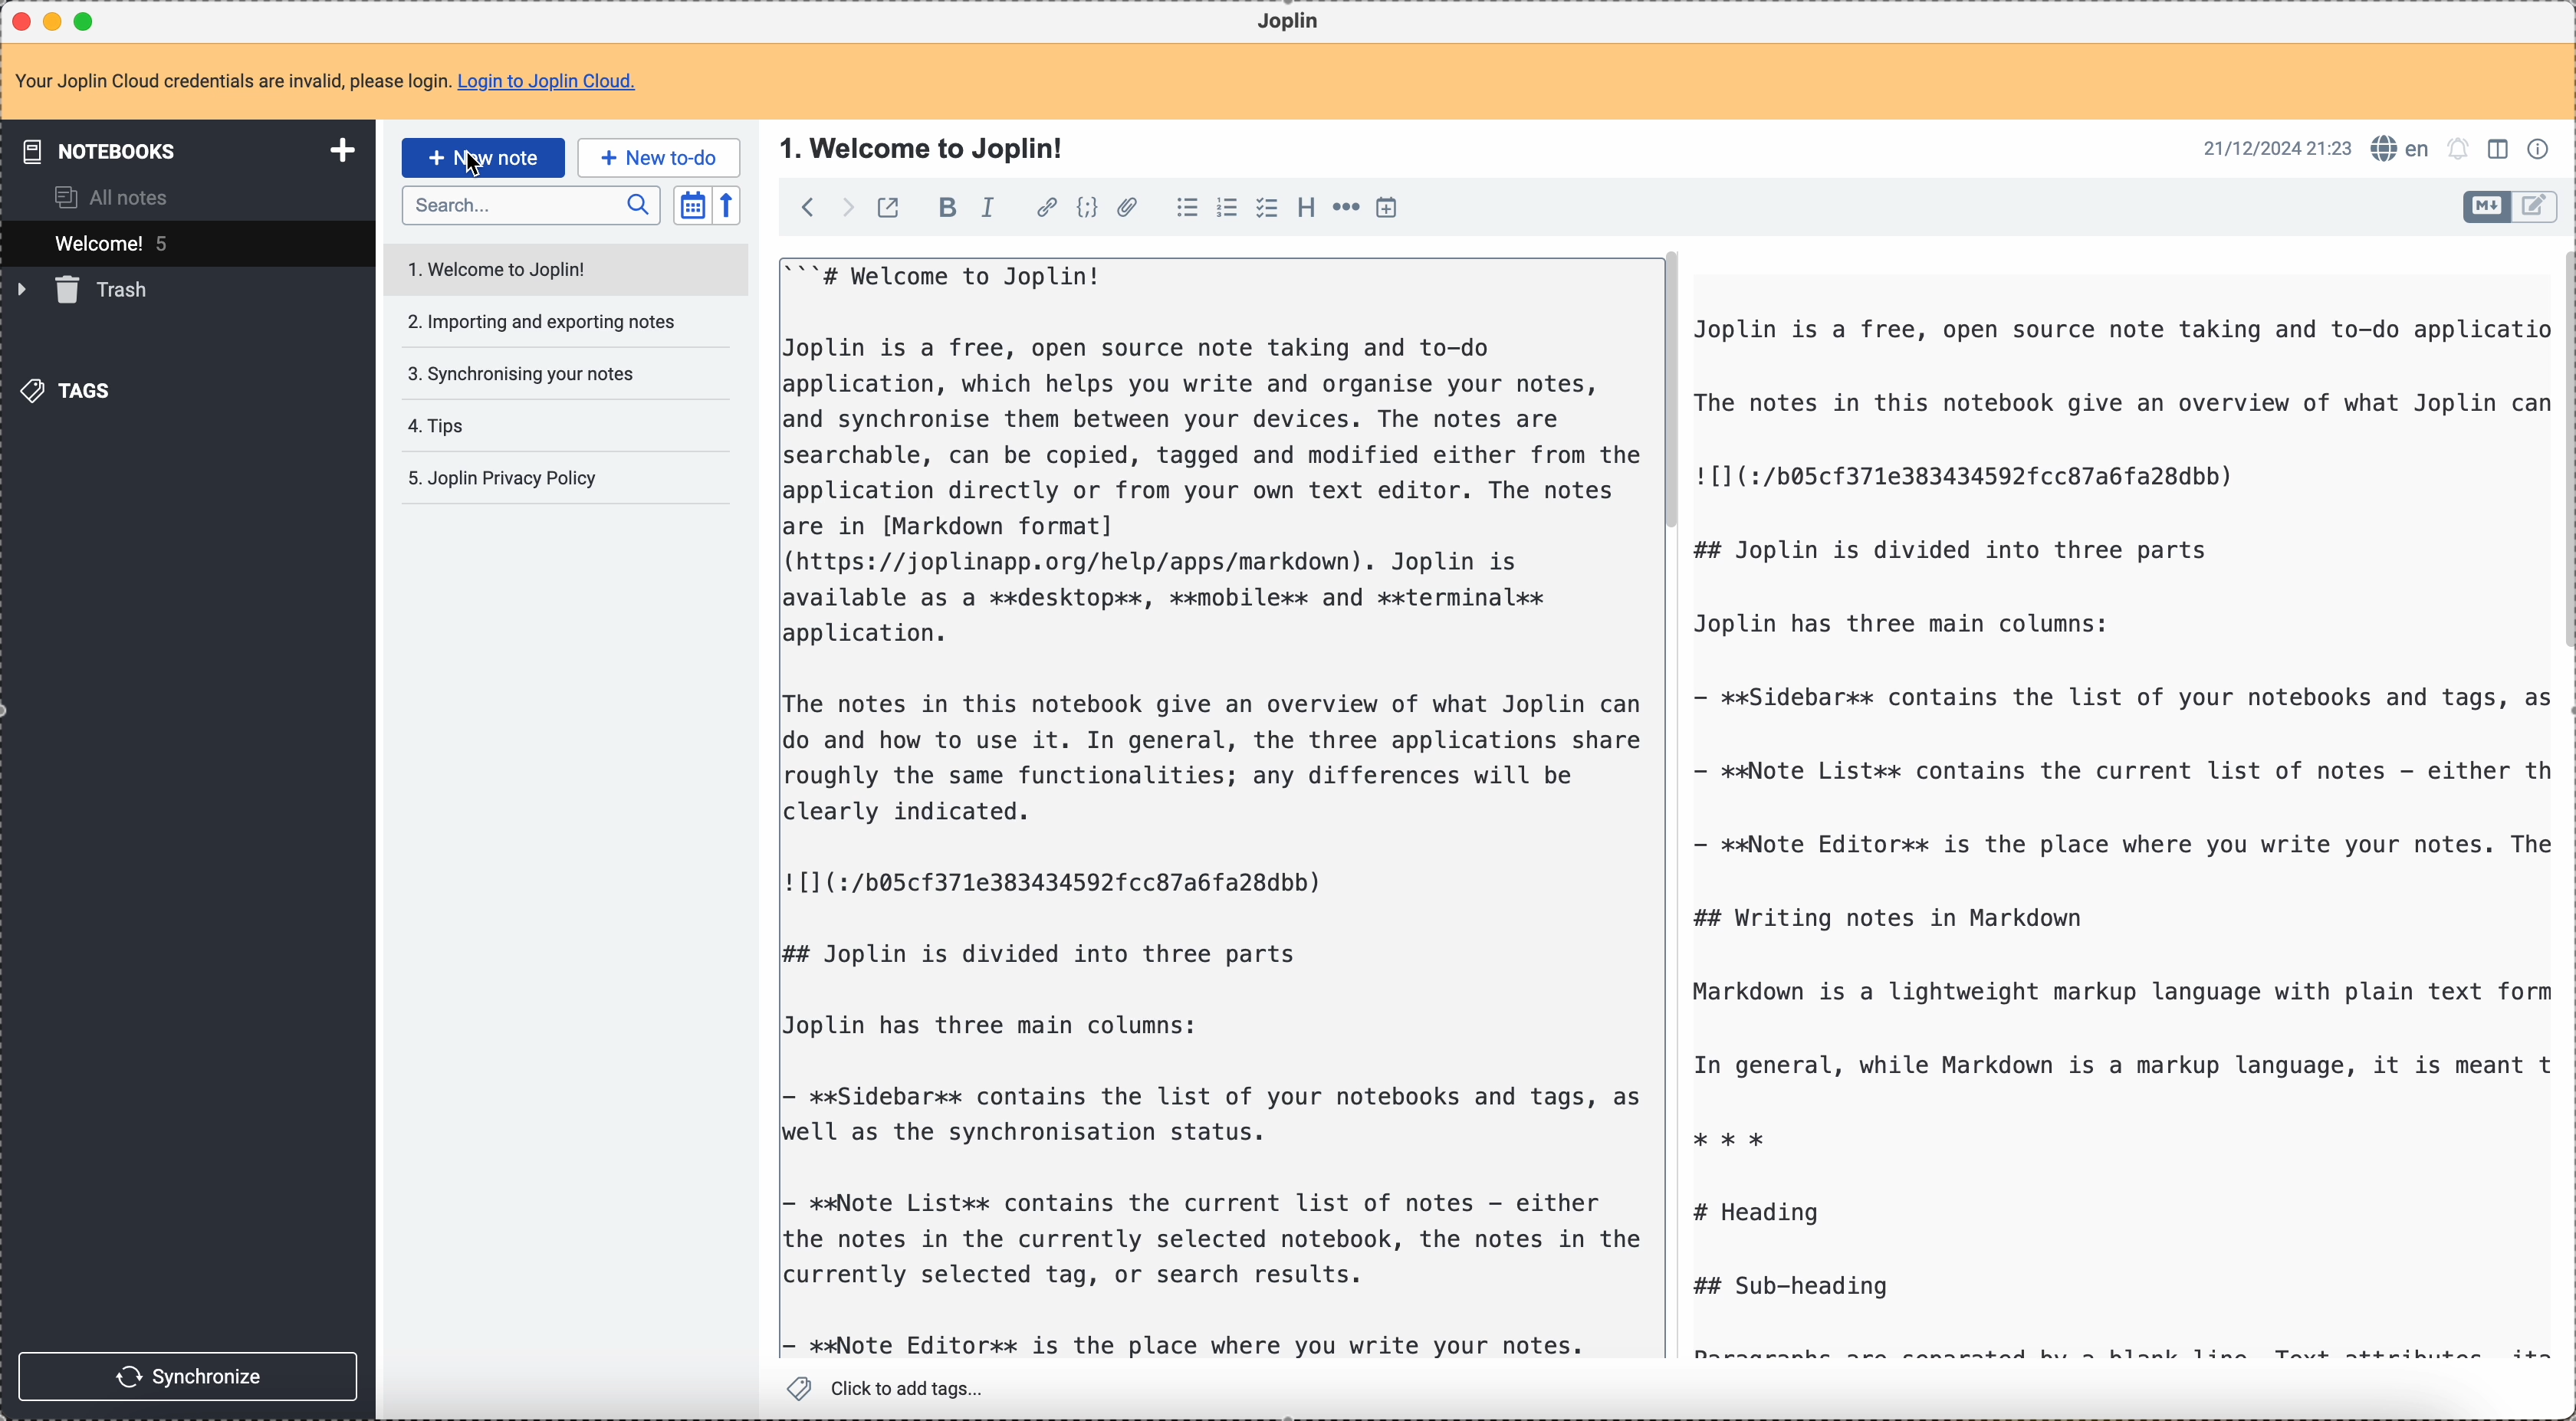 Image resolution: width=2576 pixels, height=1421 pixels. What do you see at coordinates (802, 206) in the screenshot?
I see `back` at bounding box center [802, 206].